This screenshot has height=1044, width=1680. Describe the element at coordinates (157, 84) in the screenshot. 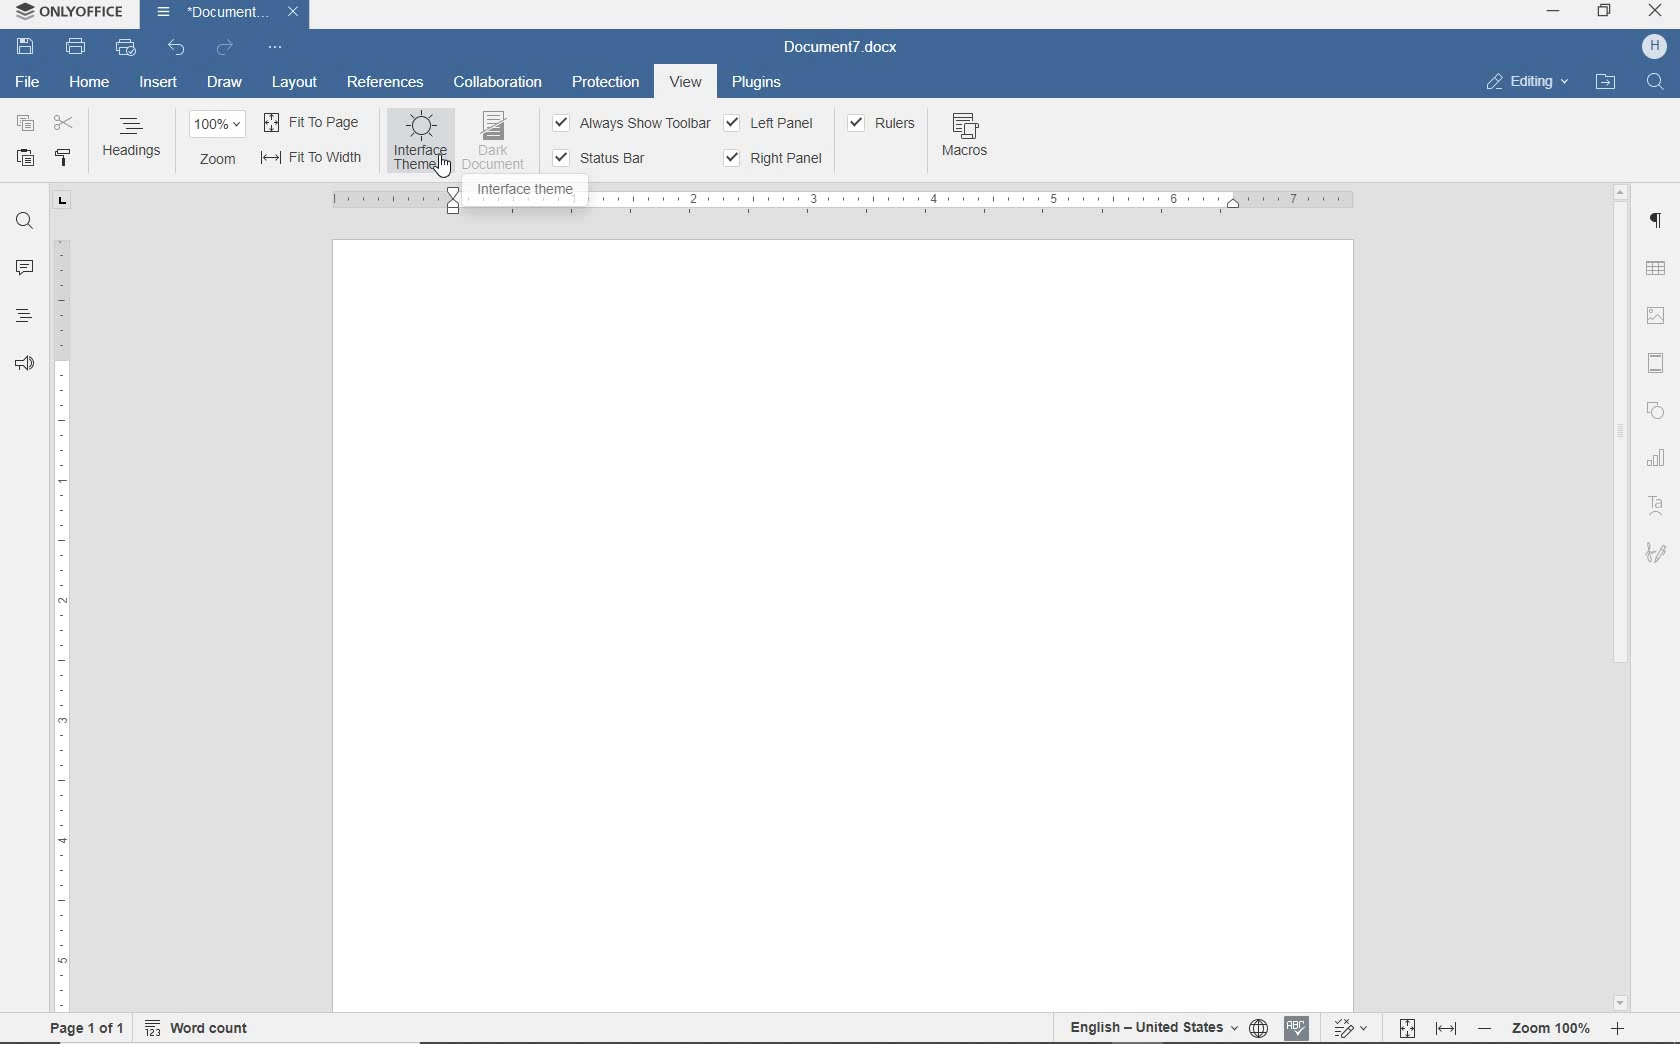

I see `INSERT` at that location.